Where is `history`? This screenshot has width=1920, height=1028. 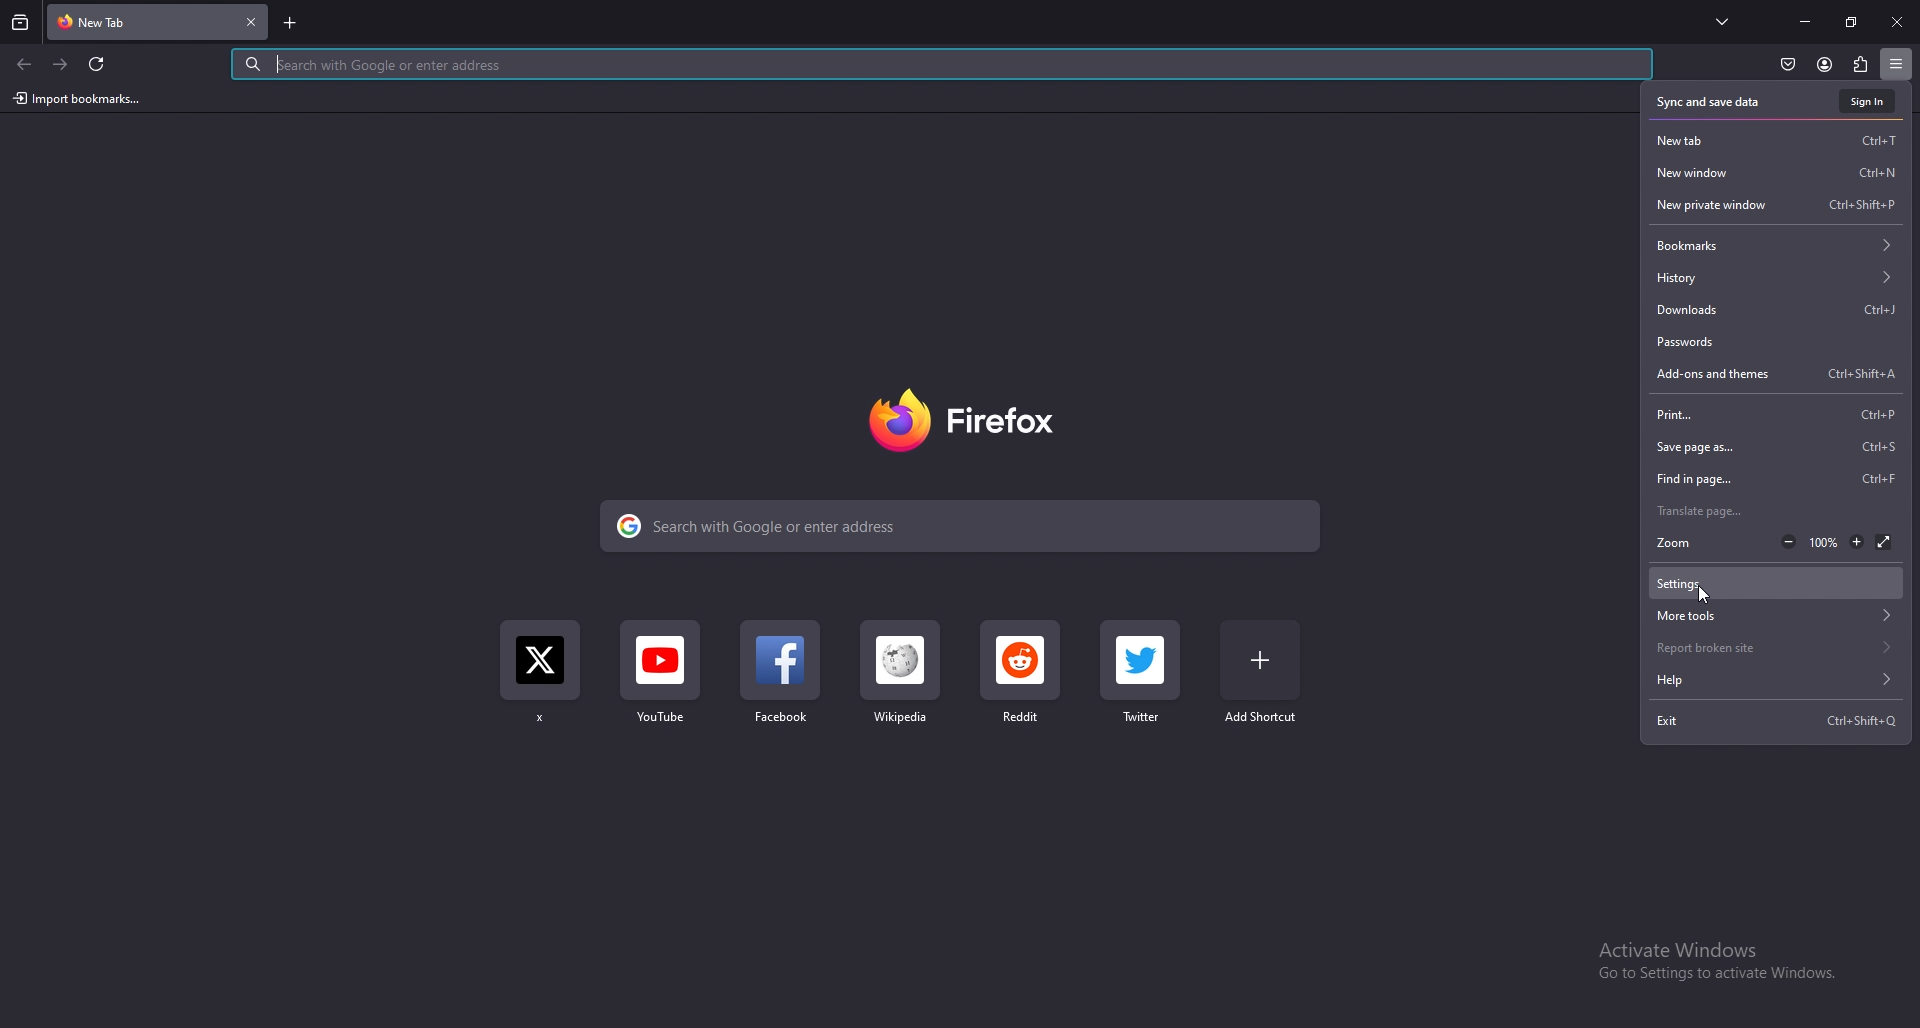 history is located at coordinates (1775, 279).